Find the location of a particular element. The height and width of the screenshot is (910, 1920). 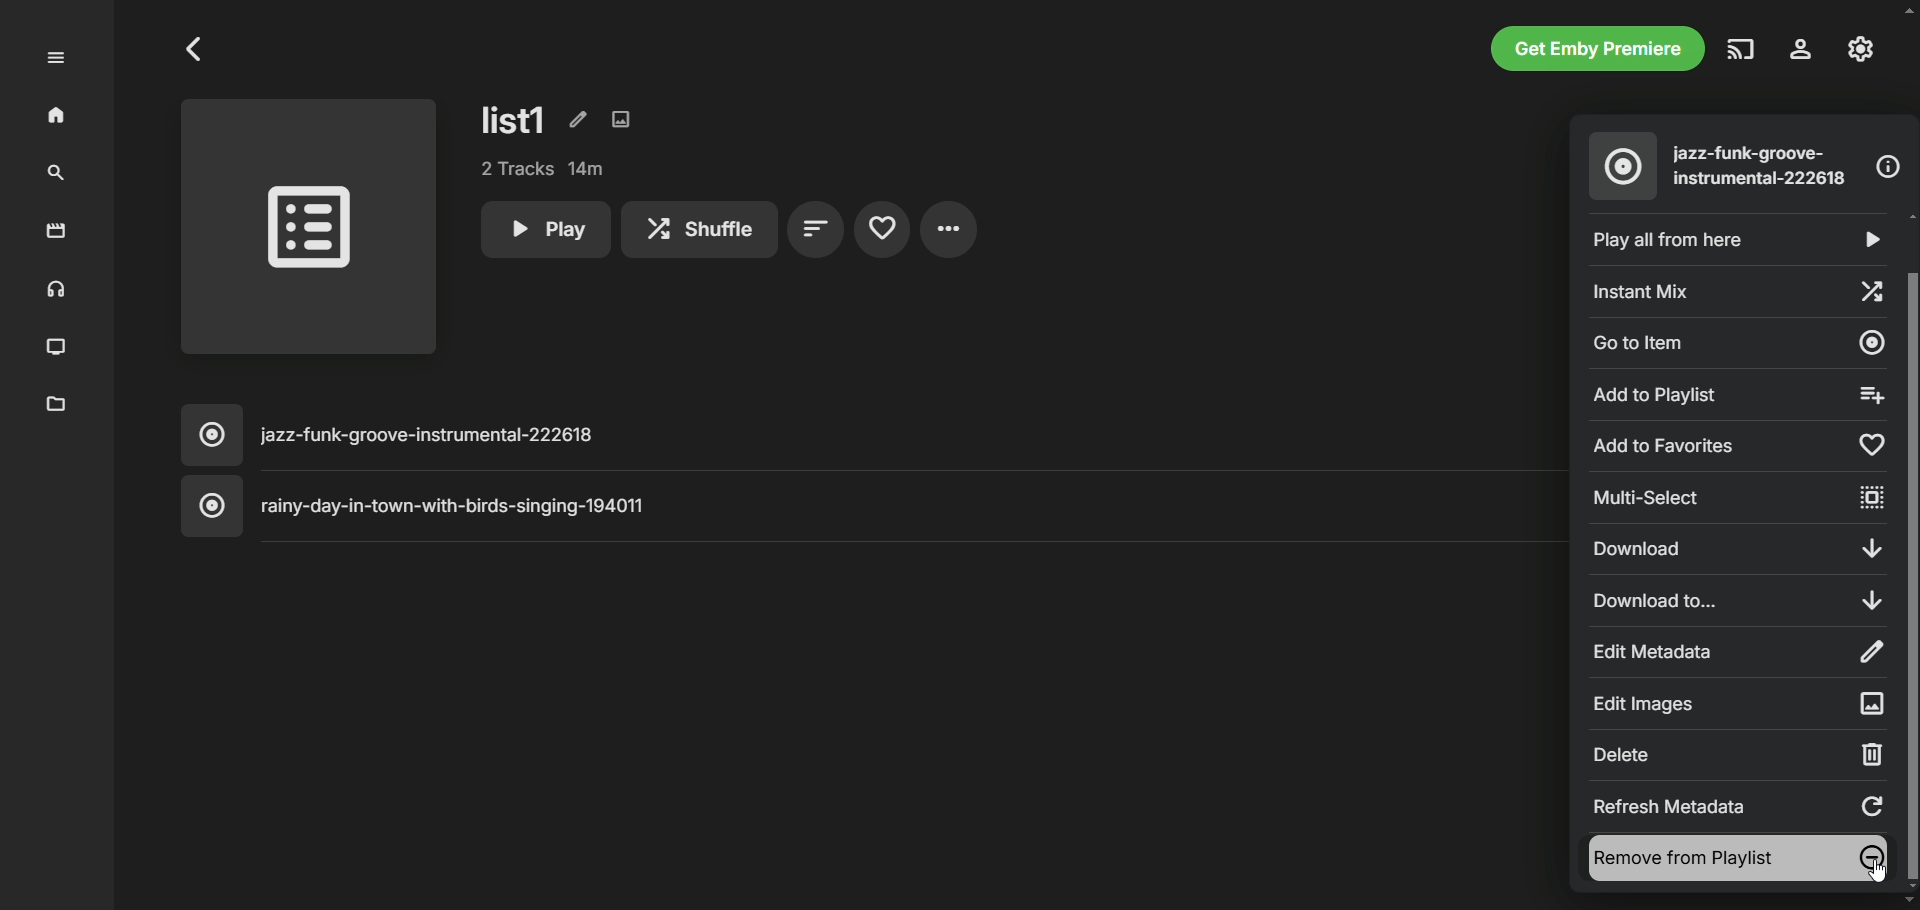

list is located at coordinates (515, 119).